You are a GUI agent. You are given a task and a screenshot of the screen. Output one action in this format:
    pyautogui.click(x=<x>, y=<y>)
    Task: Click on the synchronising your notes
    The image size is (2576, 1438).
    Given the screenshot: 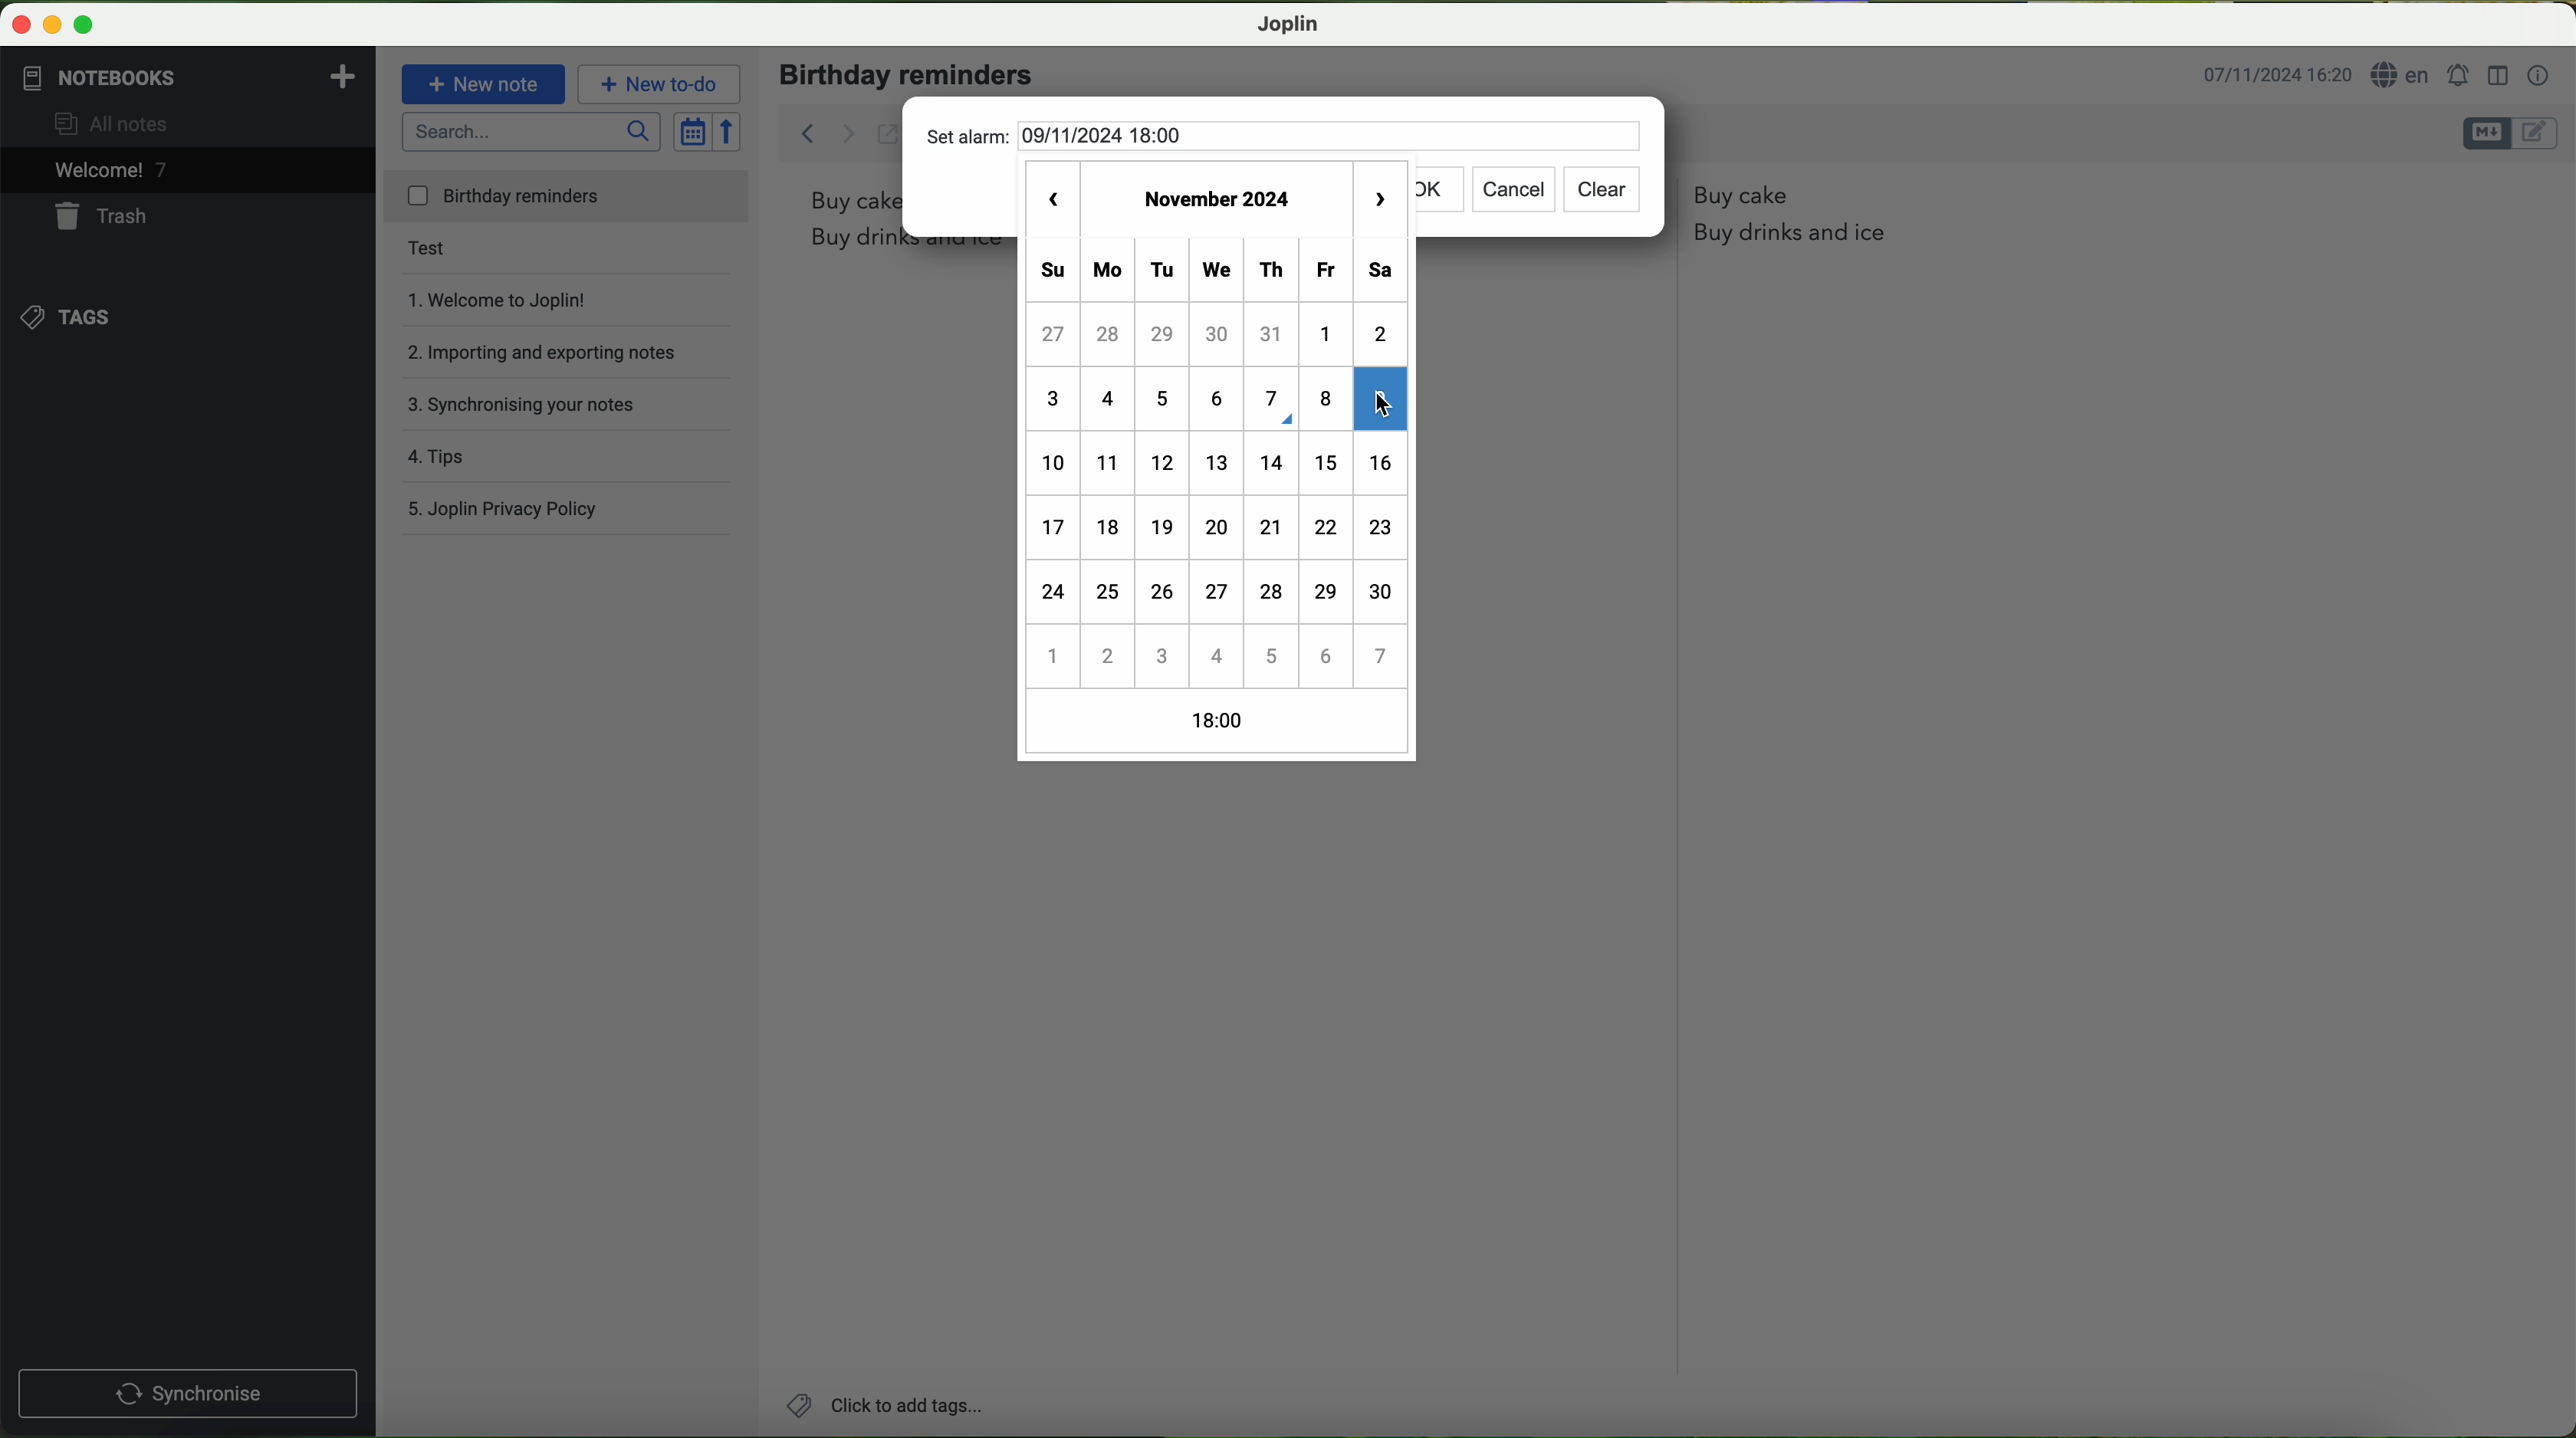 What is the action you would take?
    pyautogui.click(x=538, y=401)
    